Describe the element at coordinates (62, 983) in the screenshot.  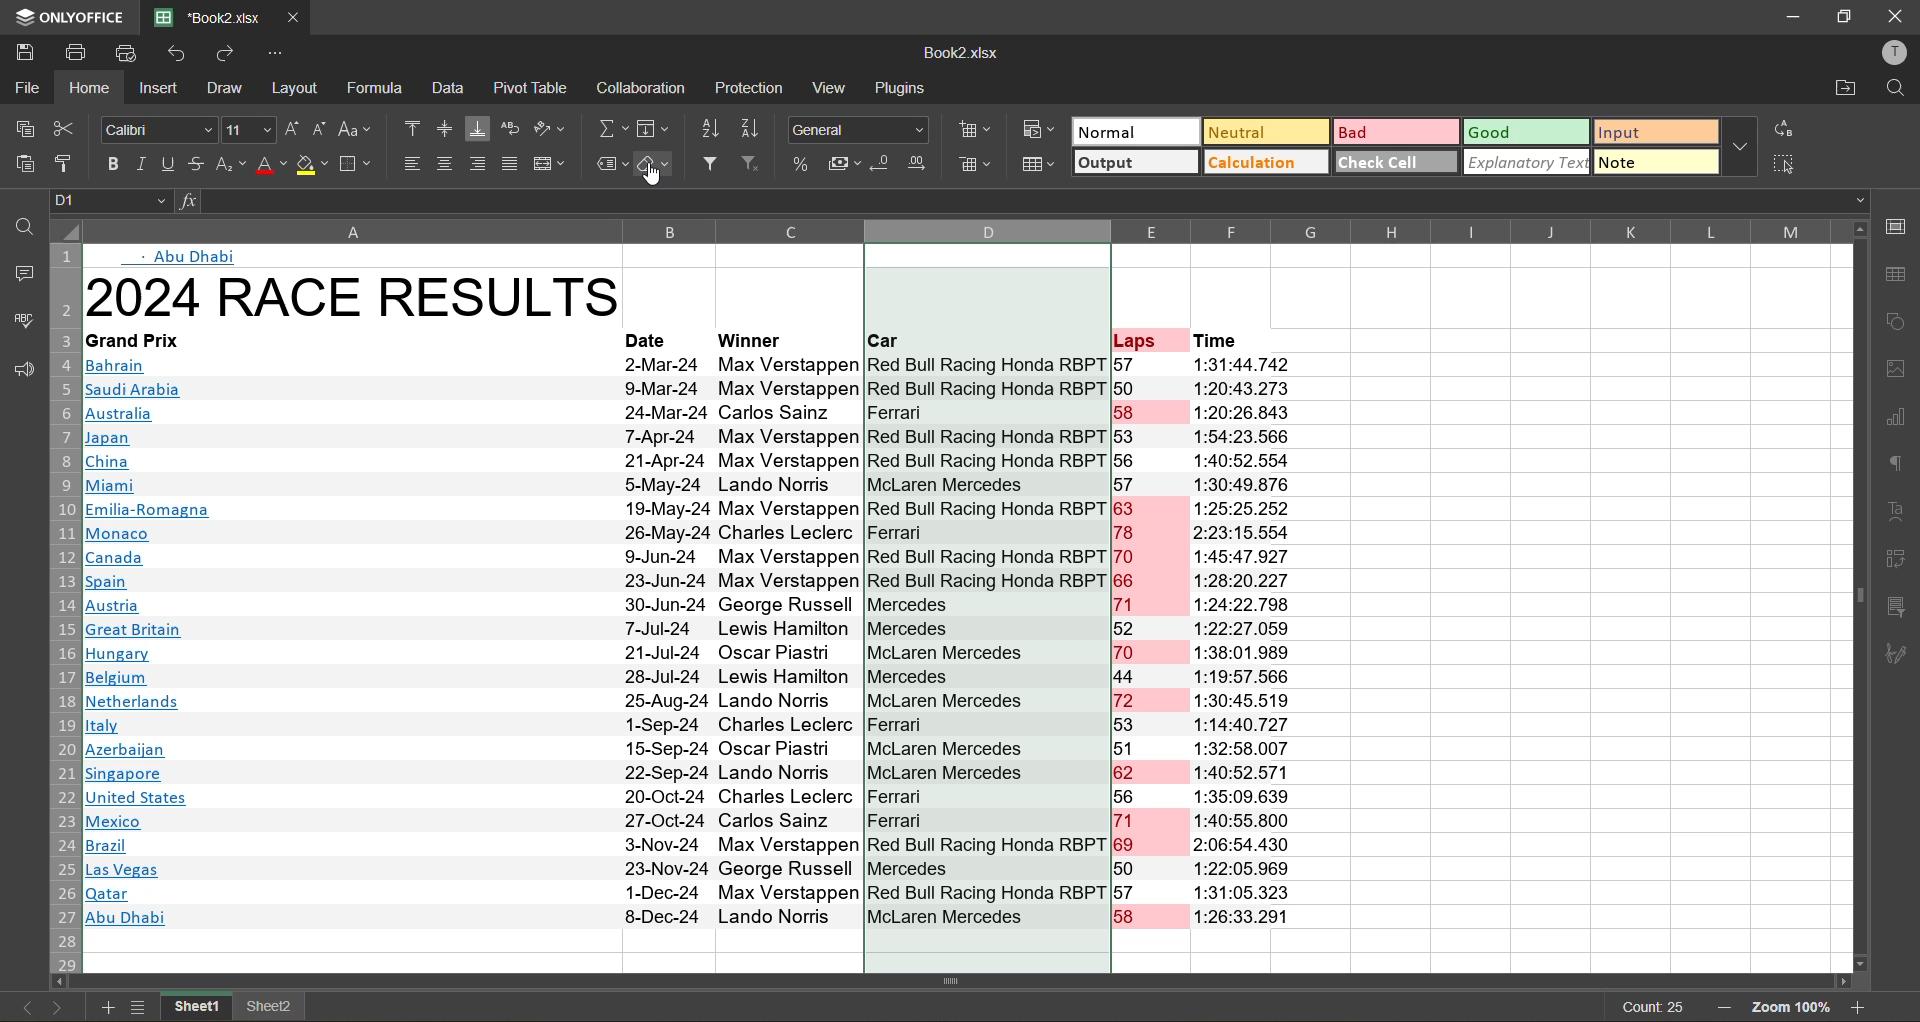
I see `move left` at that location.